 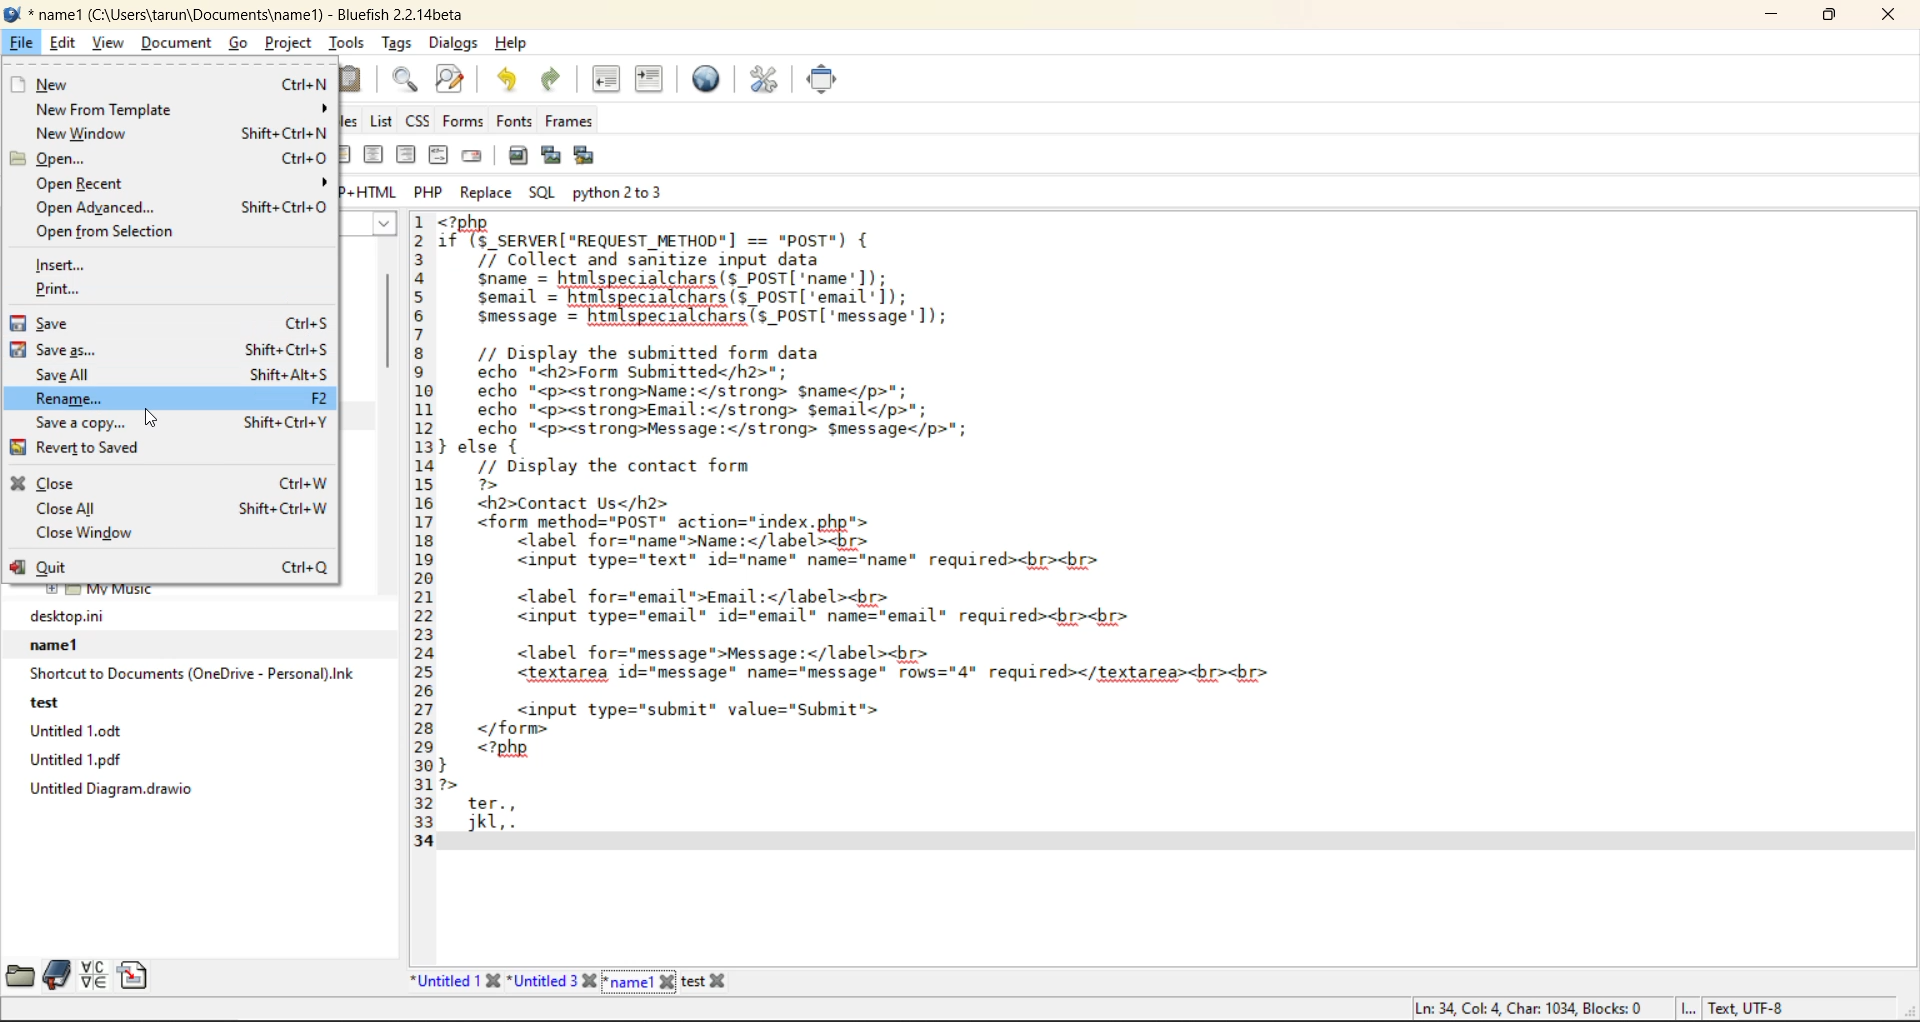 I want to click on open recent, so click(x=181, y=183).